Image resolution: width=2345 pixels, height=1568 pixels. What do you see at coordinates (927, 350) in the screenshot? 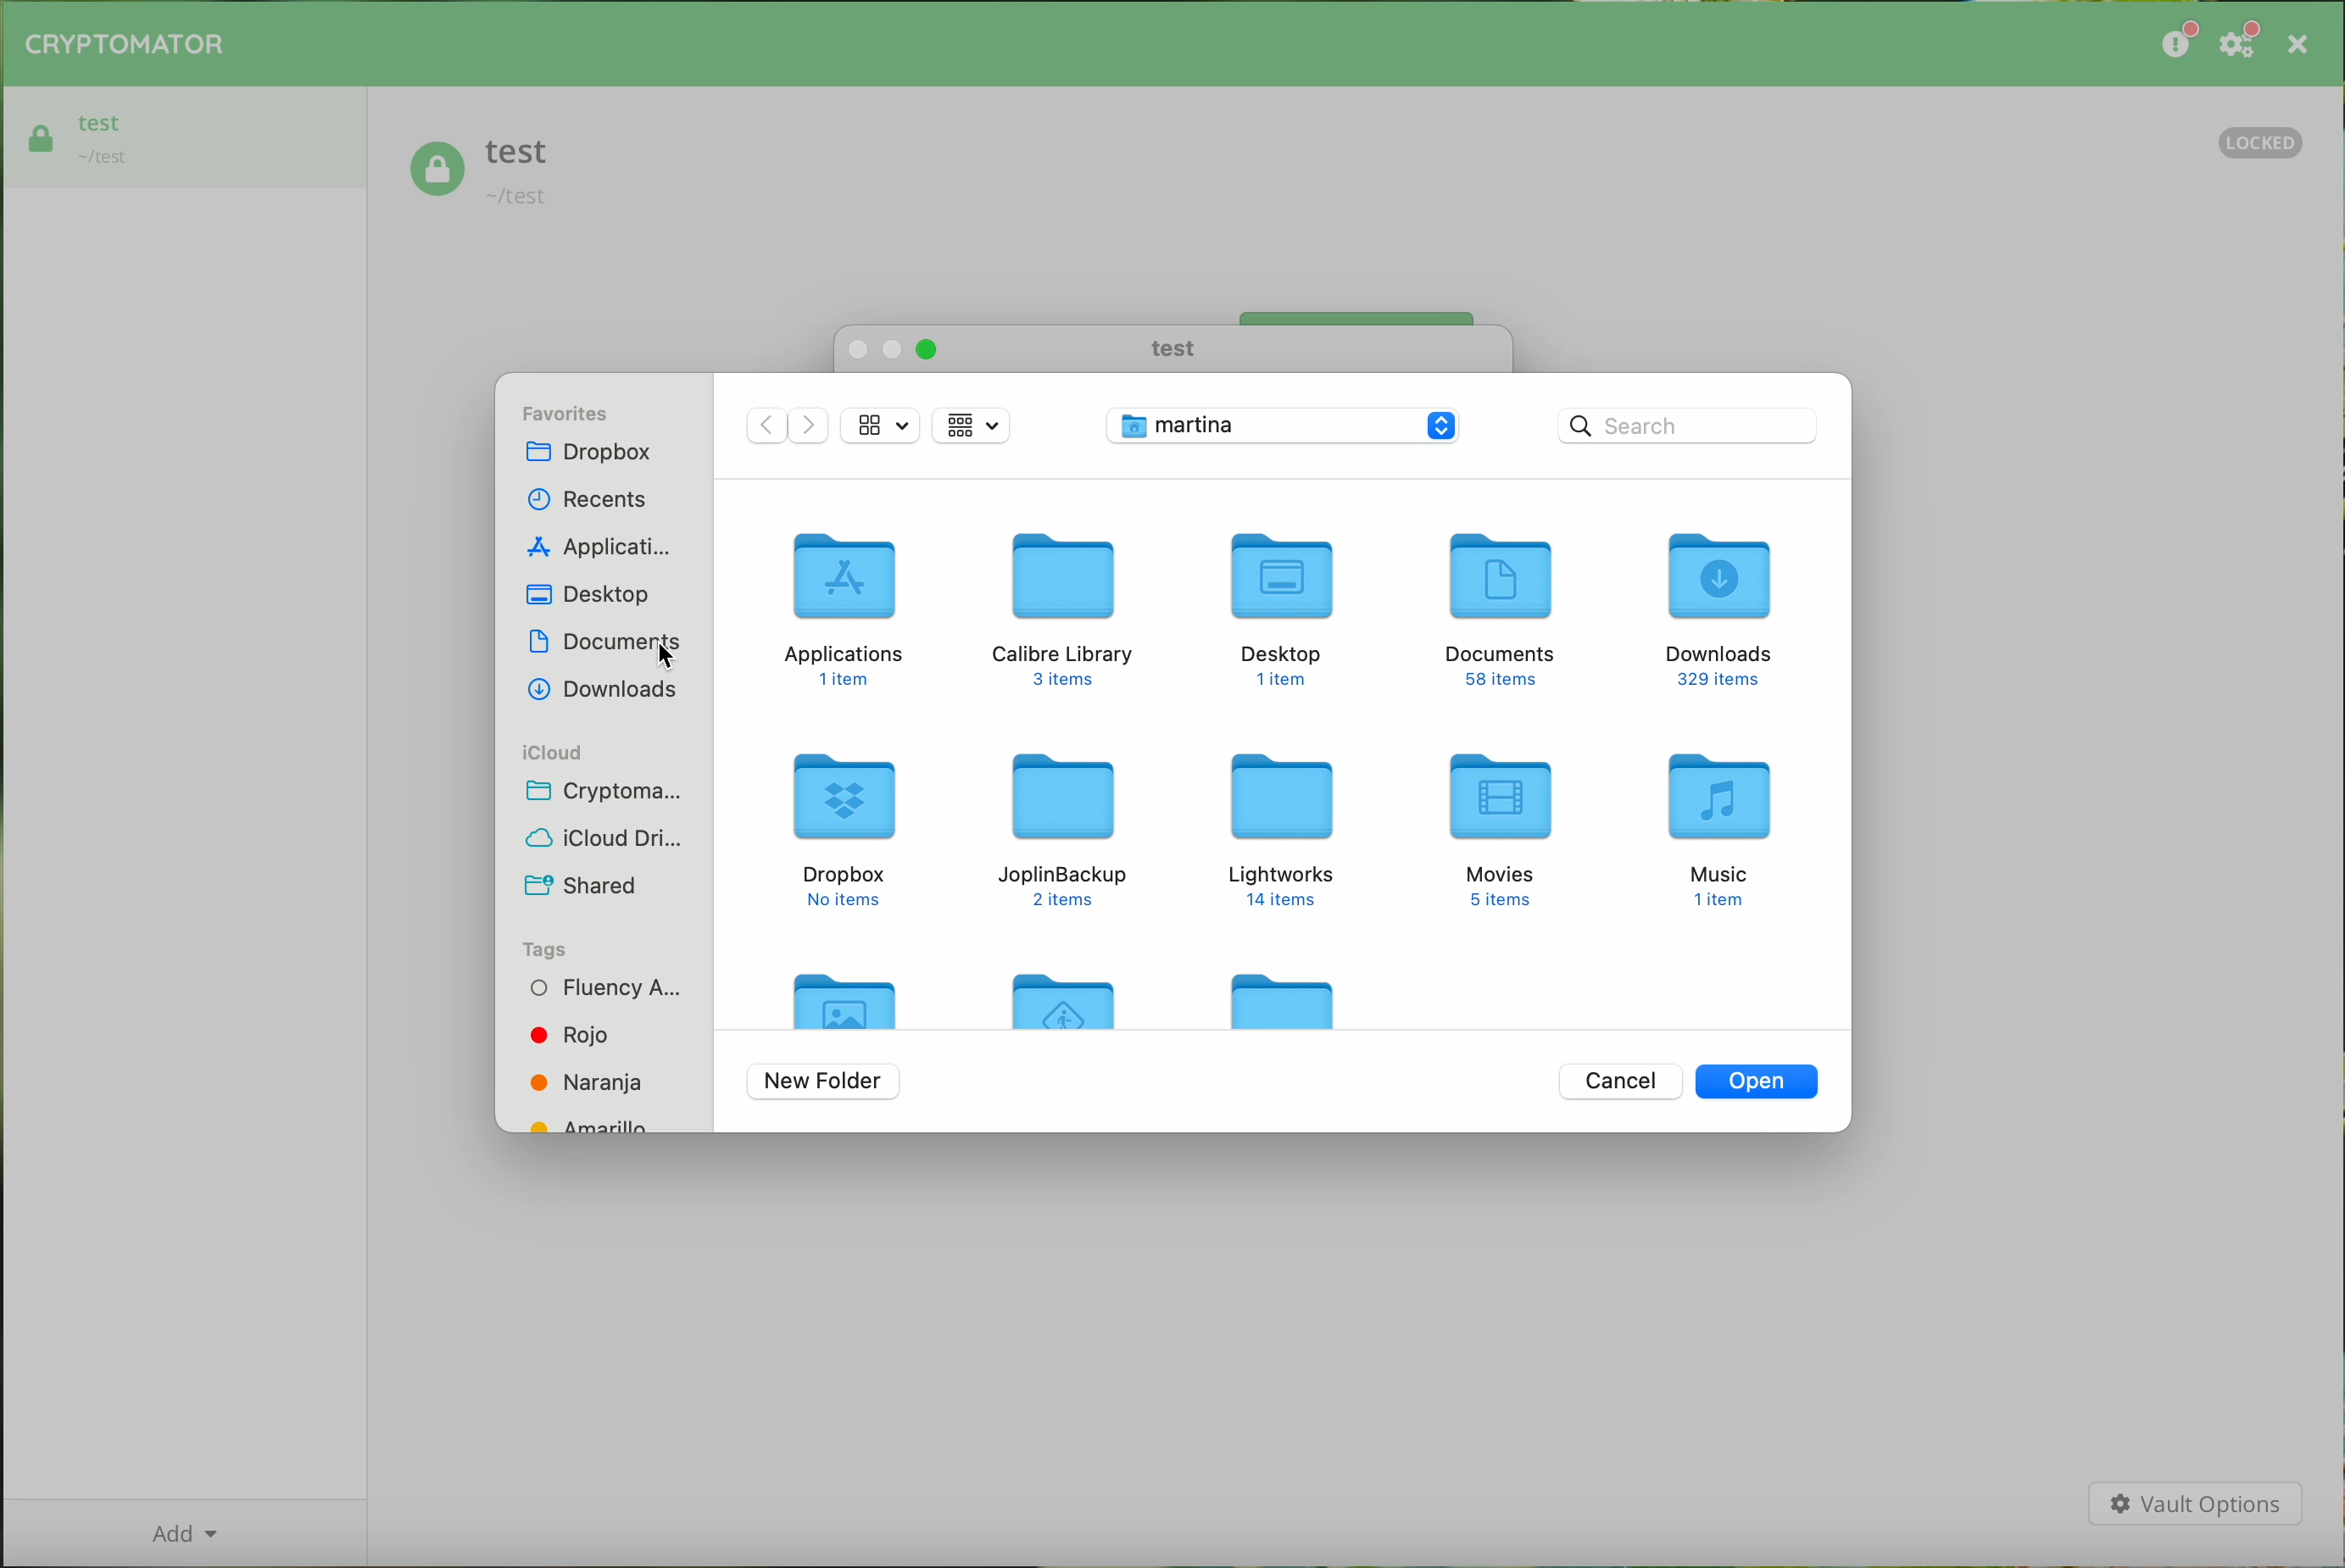
I see `maximize` at bounding box center [927, 350].